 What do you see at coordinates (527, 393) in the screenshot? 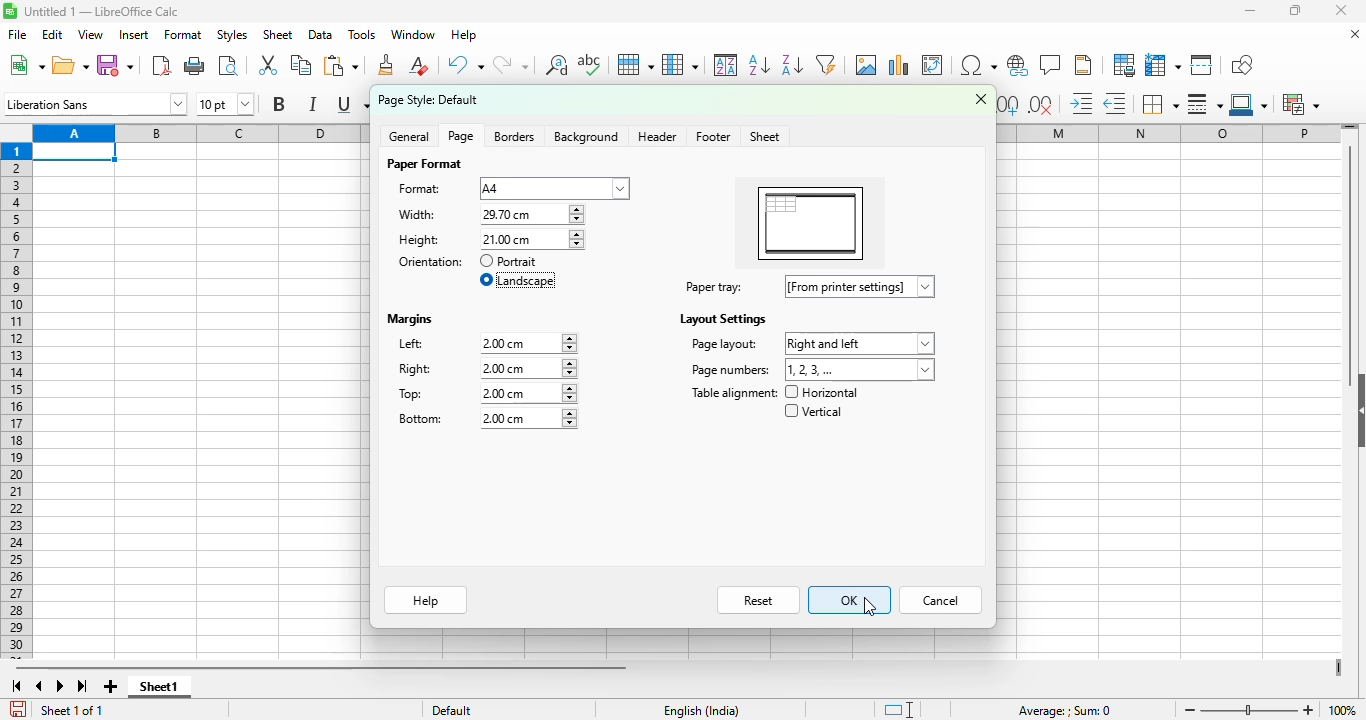
I see `2.00 cm` at bounding box center [527, 393].